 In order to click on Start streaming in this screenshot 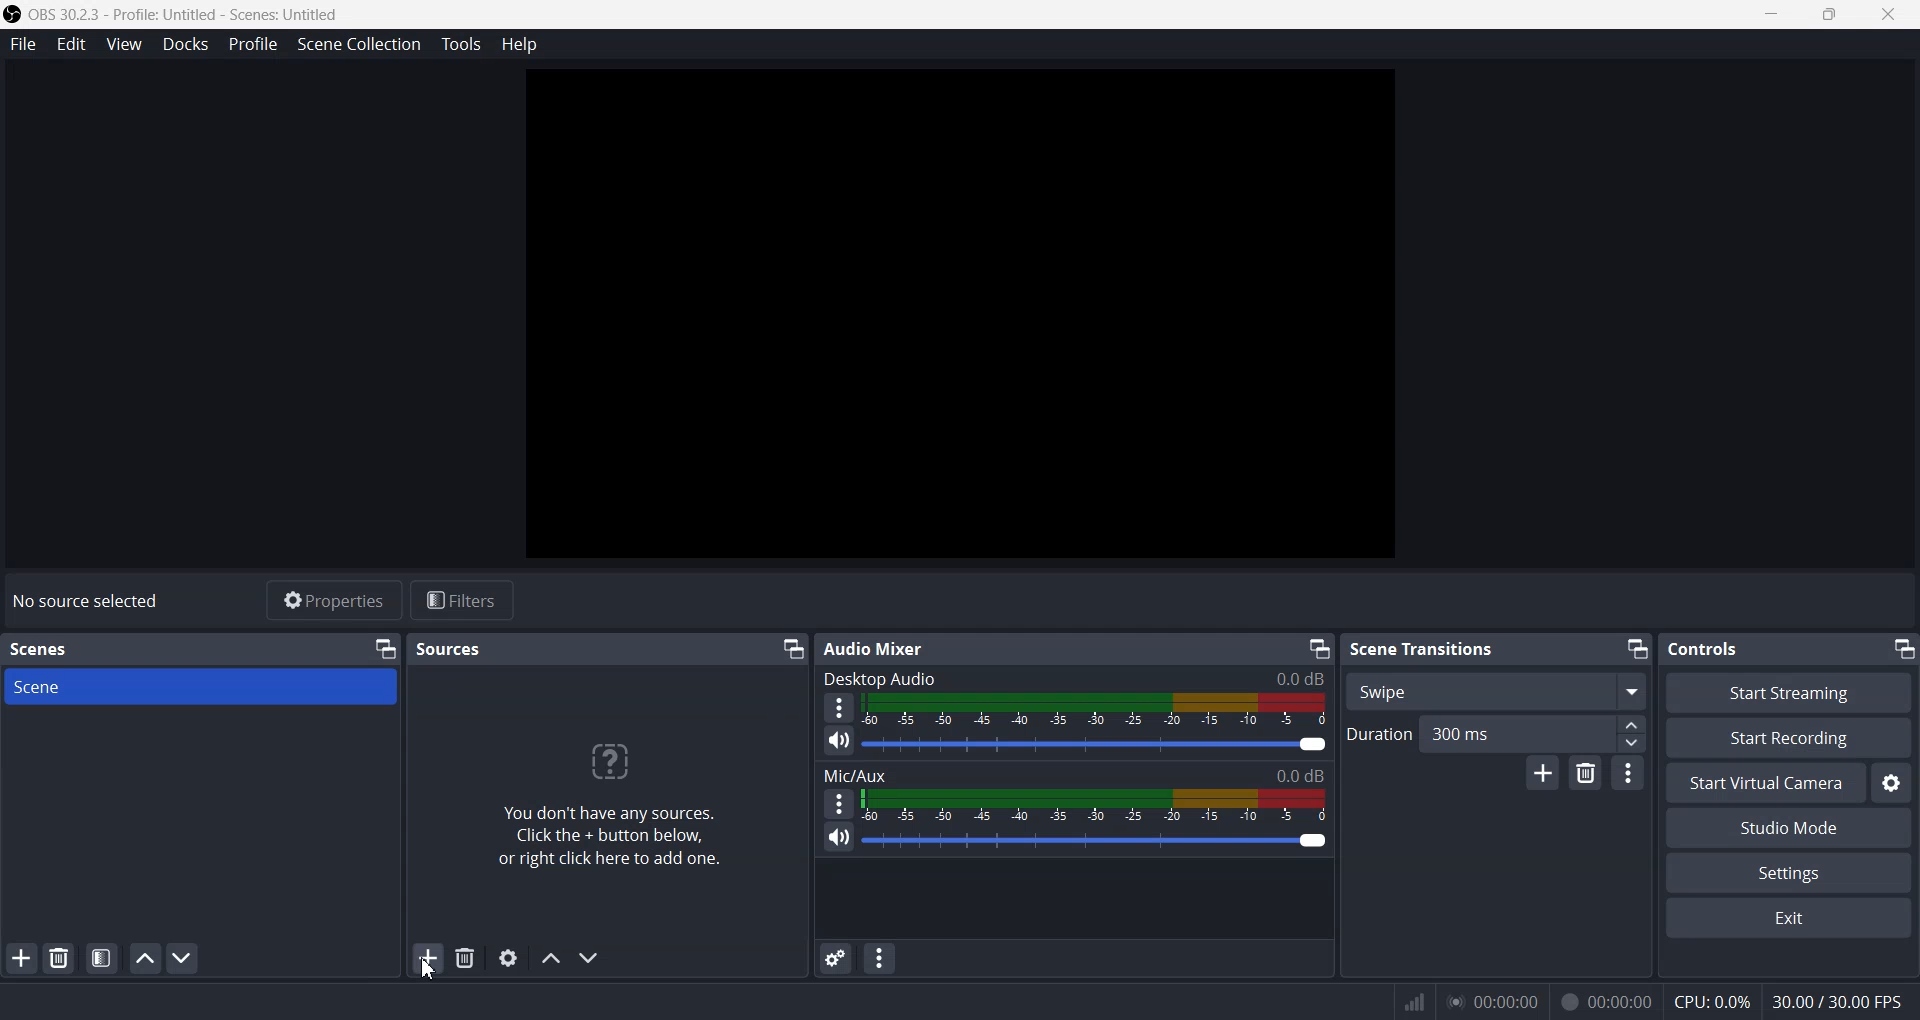, I will do `click(1791, 692)`.